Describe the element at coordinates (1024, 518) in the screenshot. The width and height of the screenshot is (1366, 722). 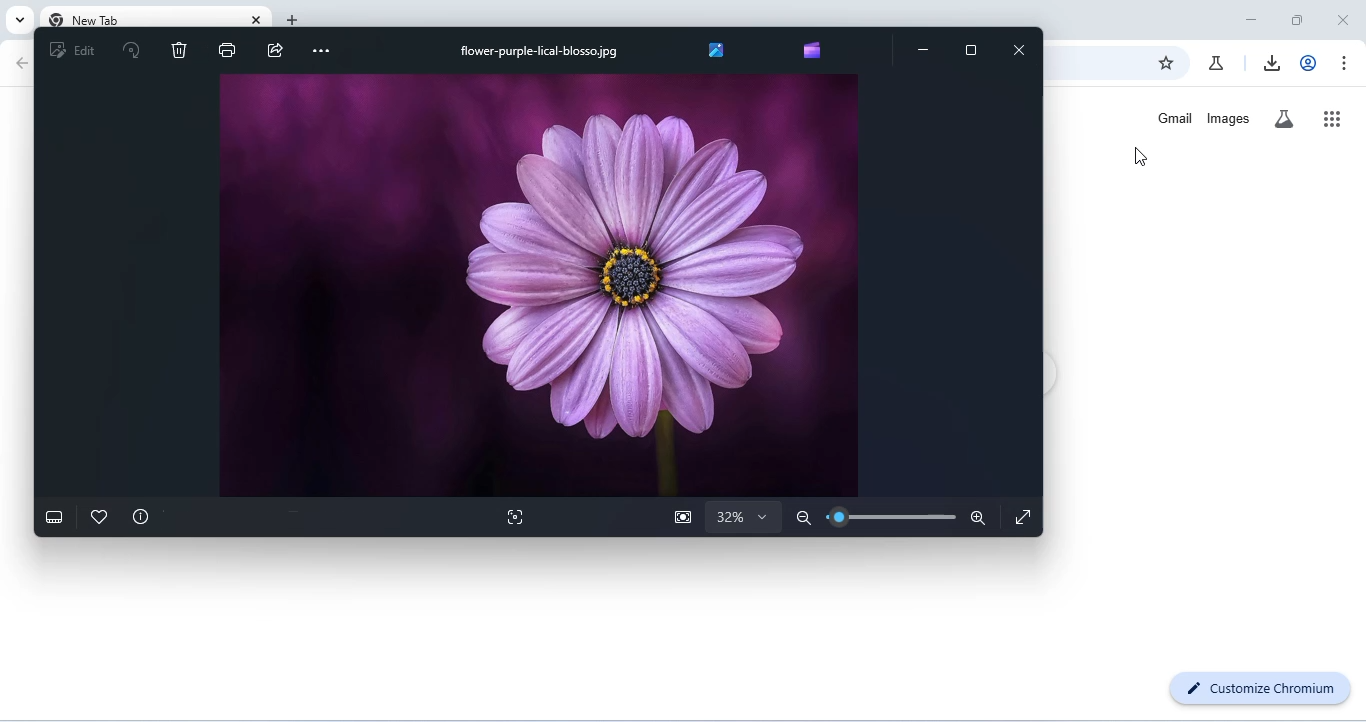
I see `fullscreen` at that location.